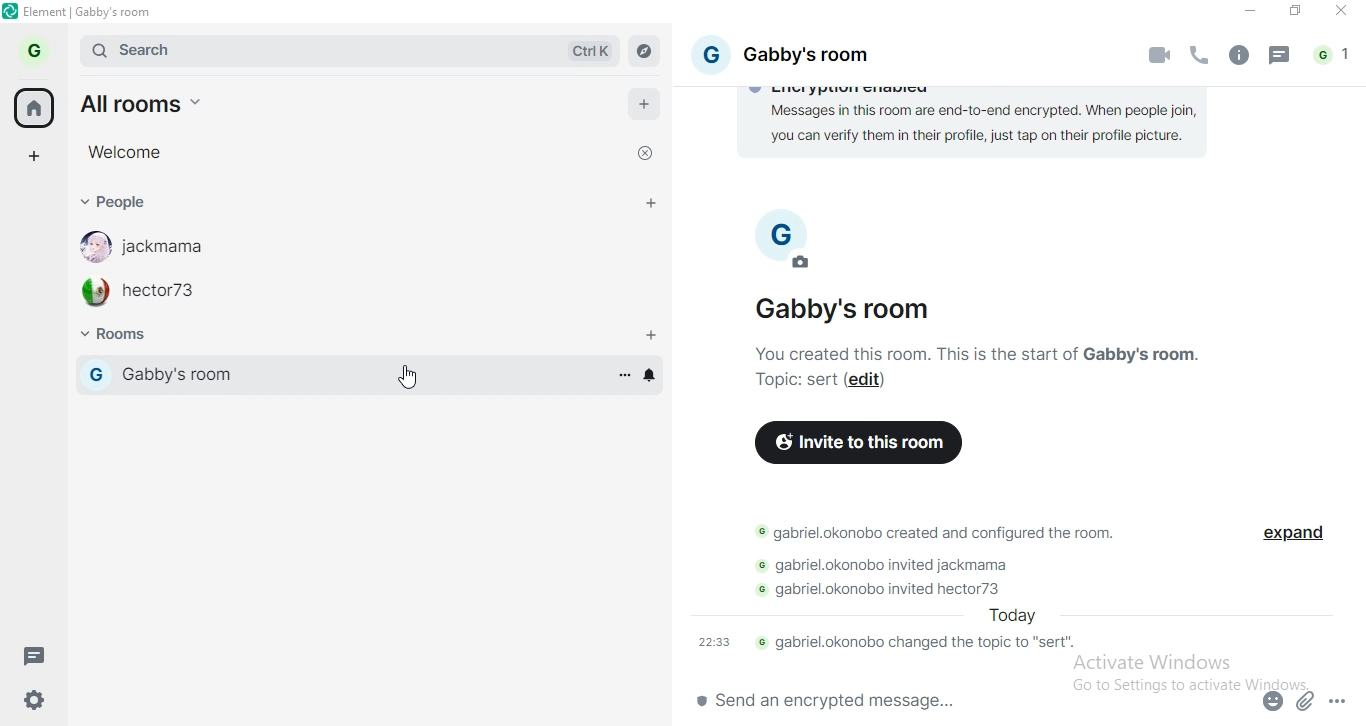  What do you see at coordinates (288, 376) in the screenshot?
I see `gabby's room` at bounding box center [288, 376].